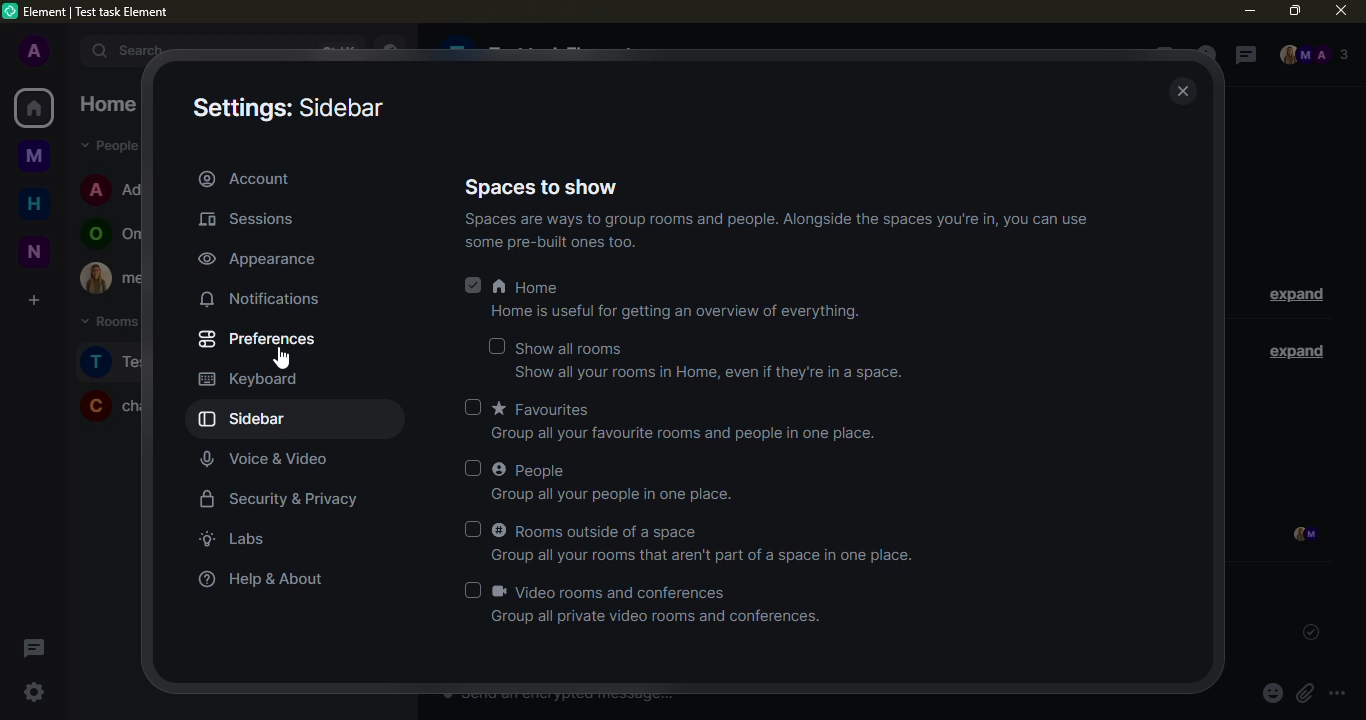  I want to click on info, so click(712, 556).